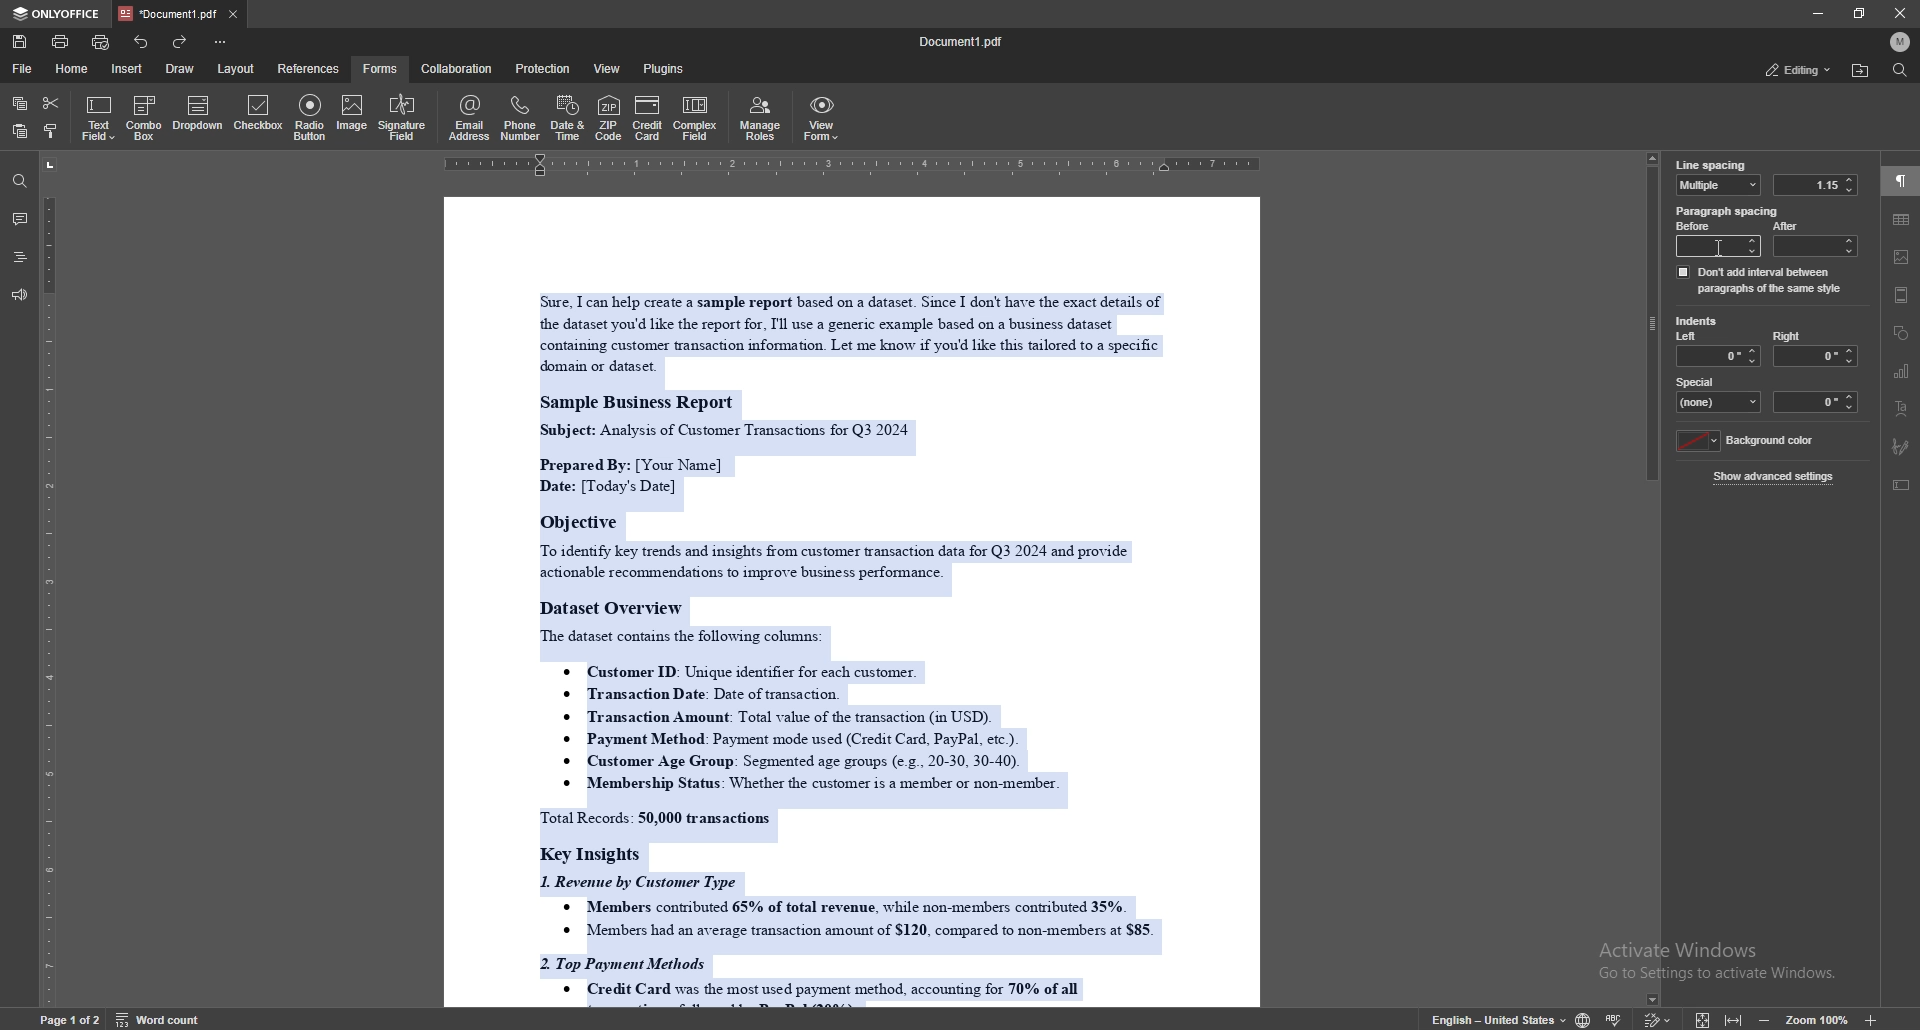 The height and width of the screenshot is (1030, 1920). What do you see at coordinates (1900, 41) in the screenshot?
I see `profile` at bounding box center [1900, 41].